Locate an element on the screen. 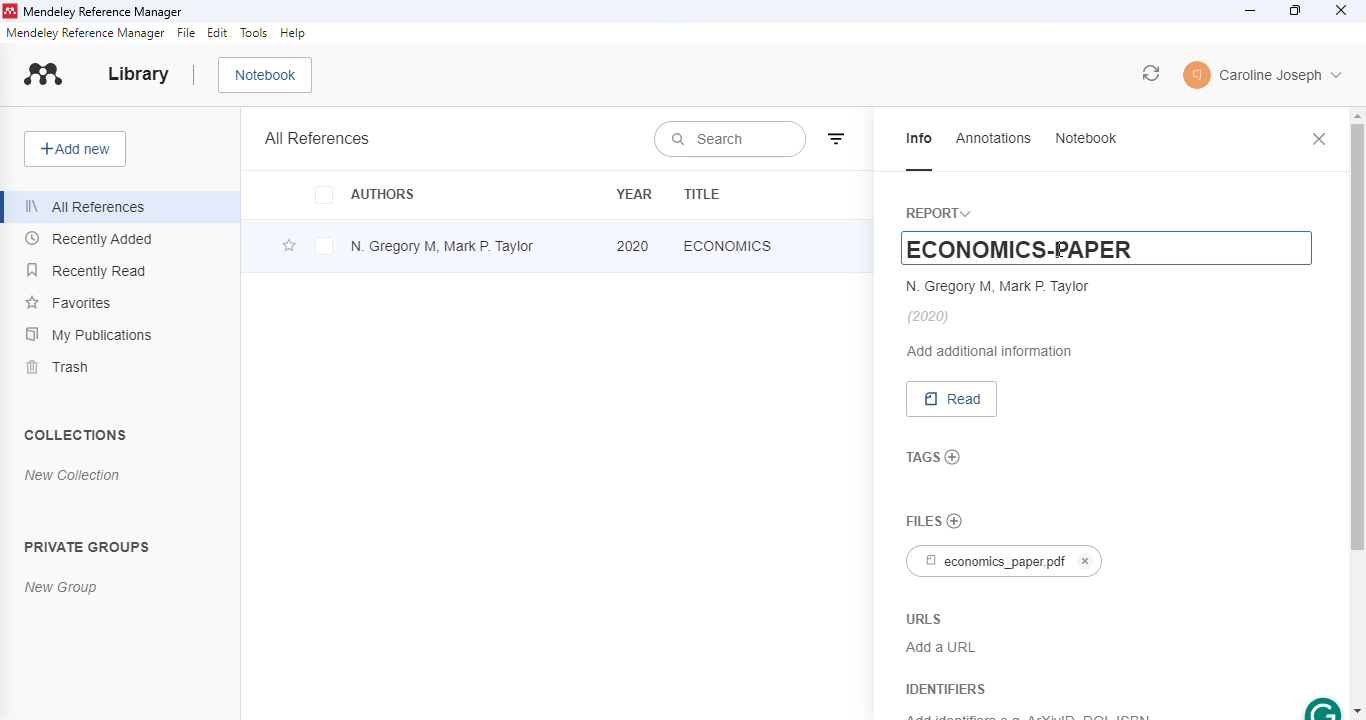 This screenshot has width=1366, height=720. new collection is located at coordinates (73, 475).